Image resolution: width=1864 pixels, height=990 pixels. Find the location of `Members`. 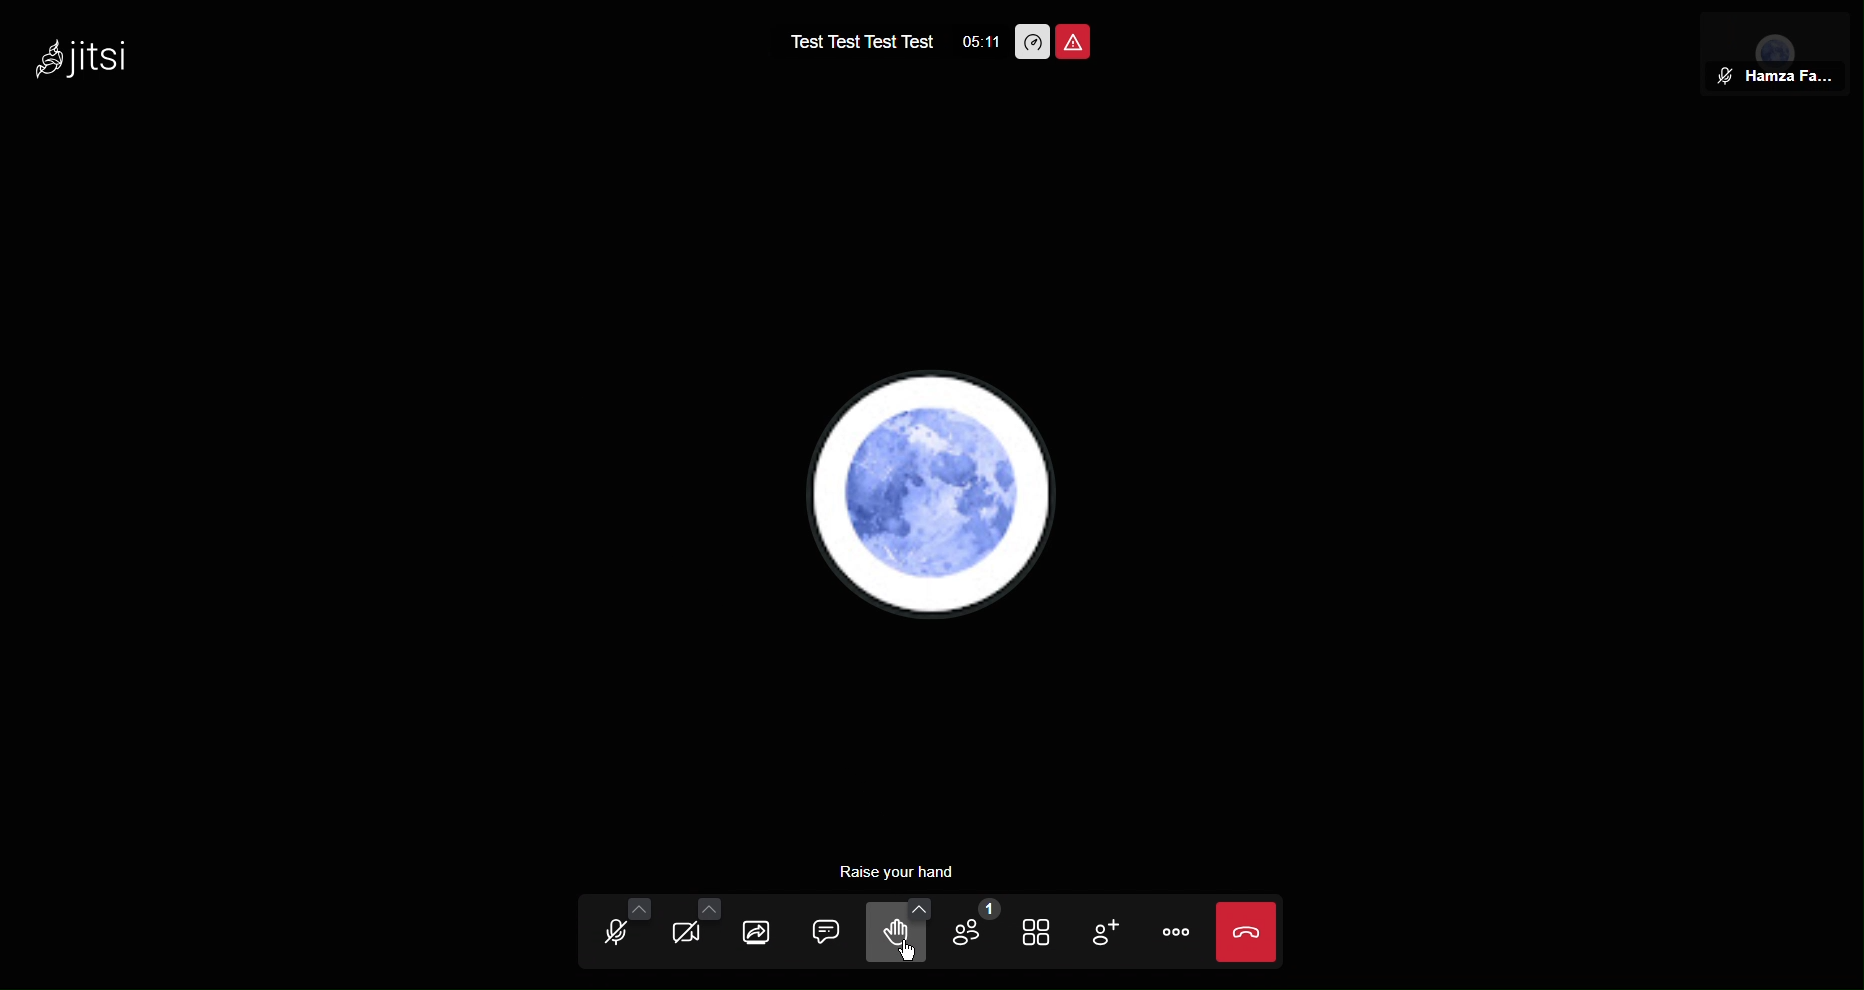

Members is located at coordinates (977, 933).